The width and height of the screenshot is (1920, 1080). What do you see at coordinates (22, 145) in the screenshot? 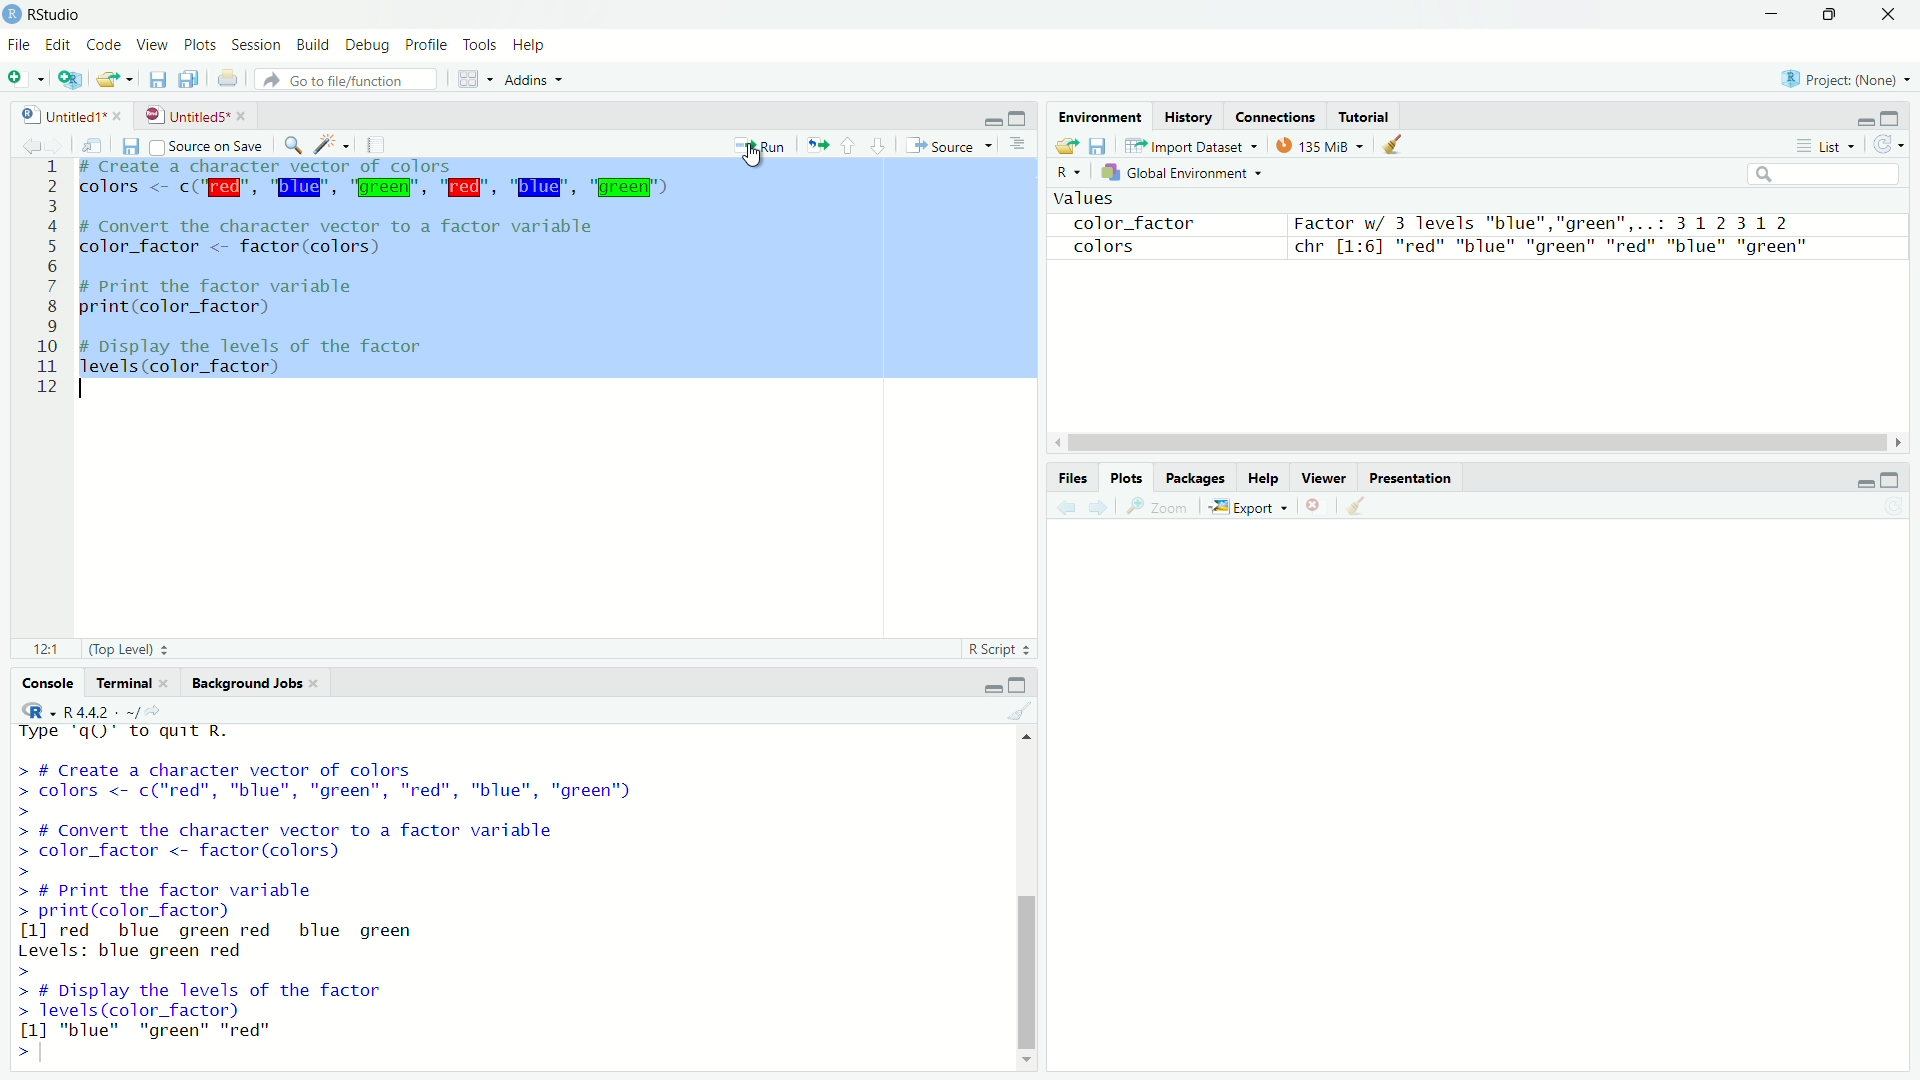
I see `go back to the previous source location` at bounding box center [22, 145].